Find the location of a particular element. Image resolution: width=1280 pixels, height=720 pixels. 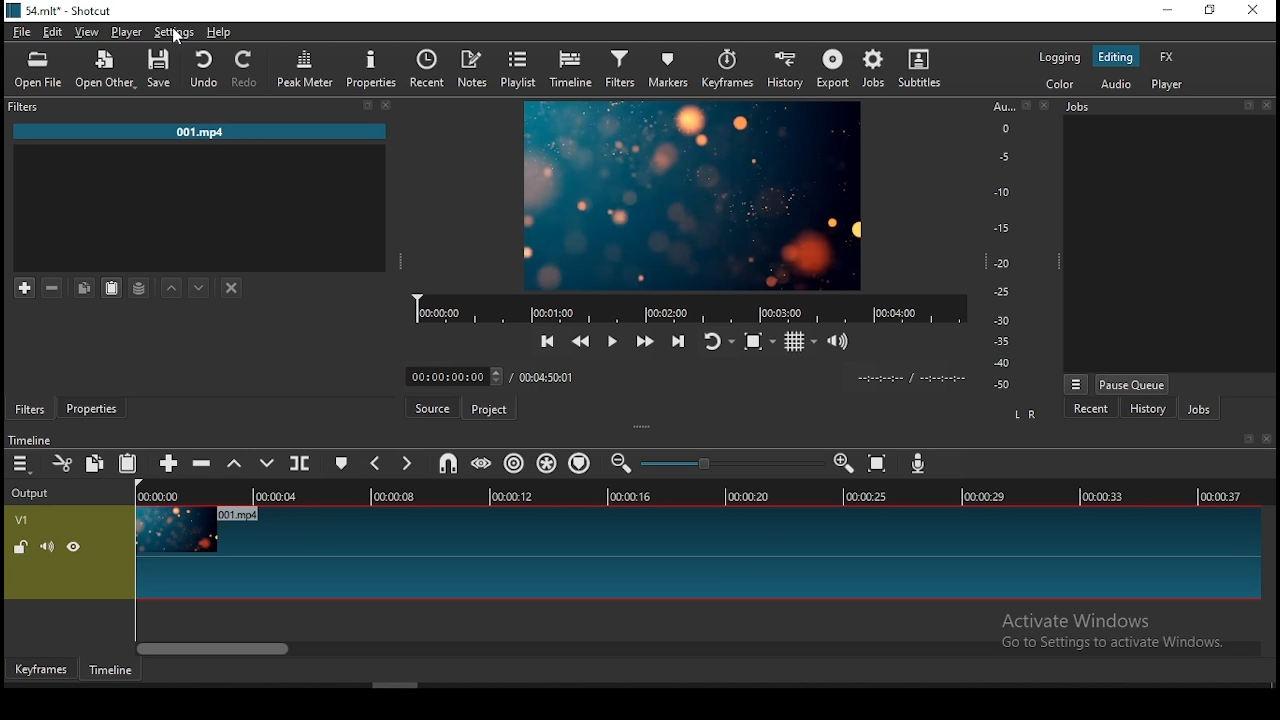

unlock is located at coordinates (23, 548).